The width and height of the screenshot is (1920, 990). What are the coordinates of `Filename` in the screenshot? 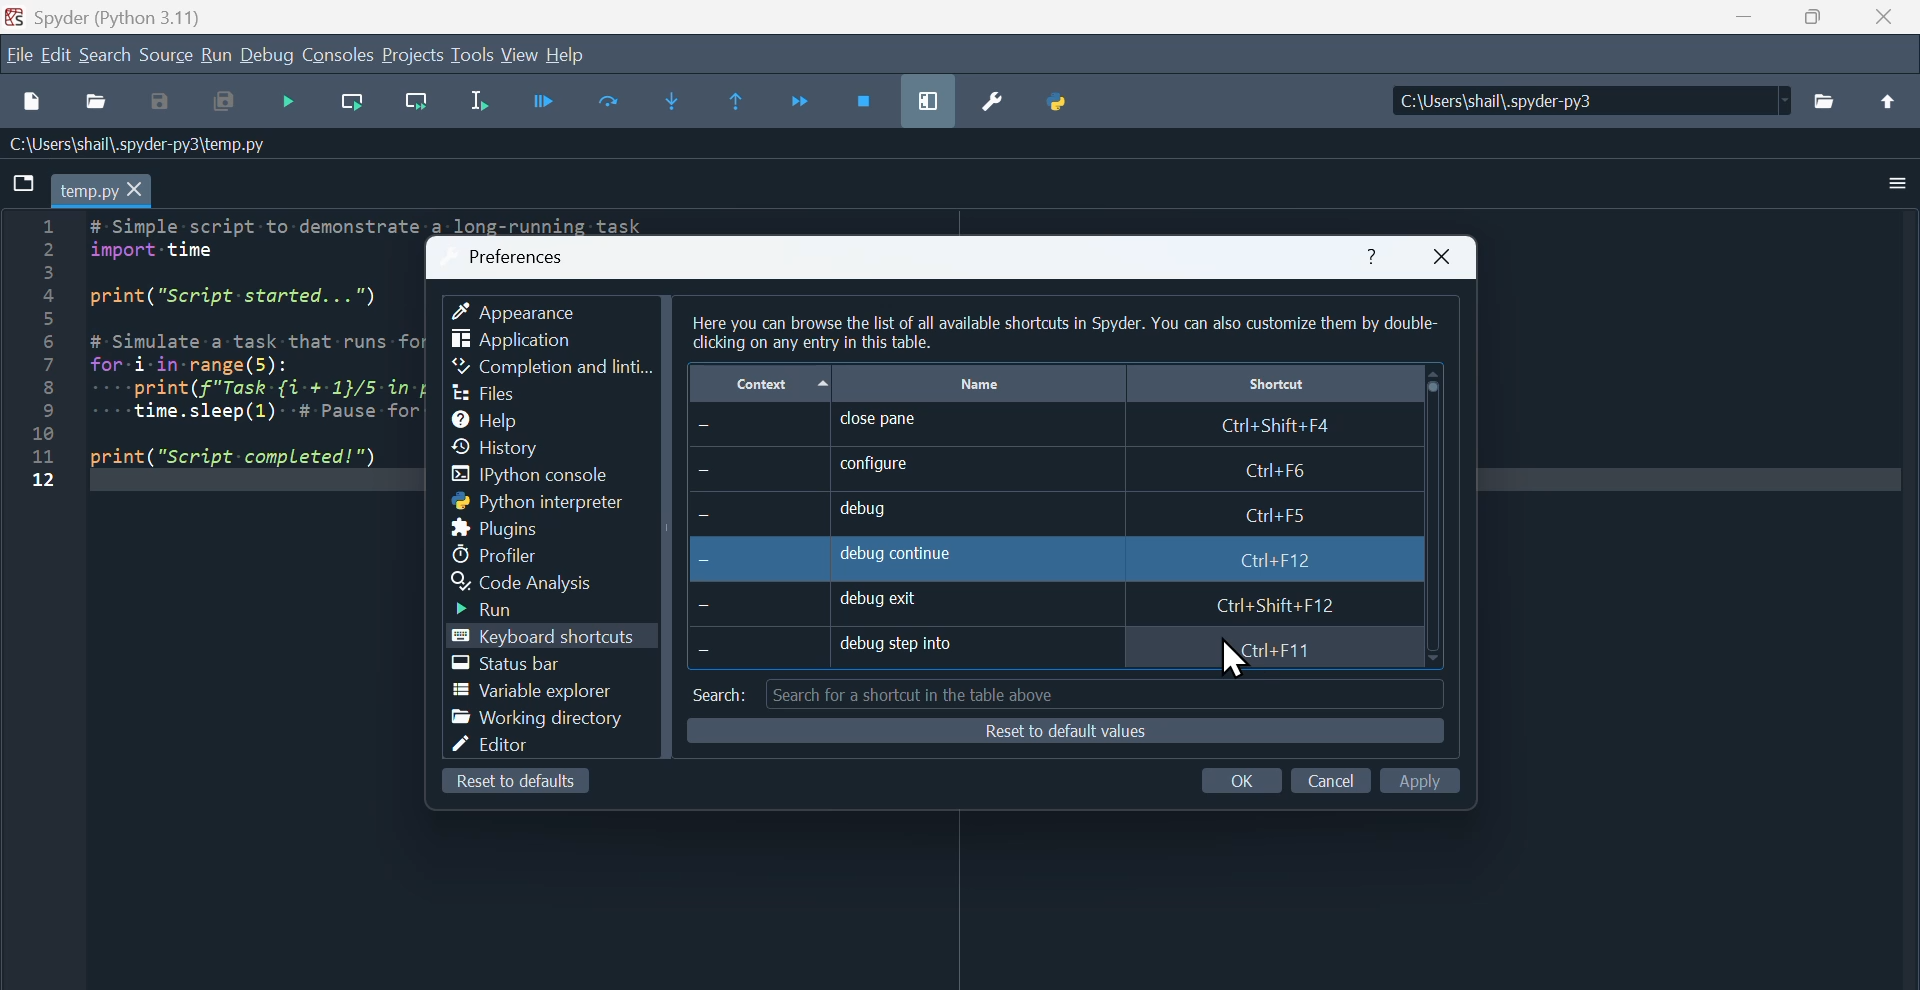 It's located at (106, 190).